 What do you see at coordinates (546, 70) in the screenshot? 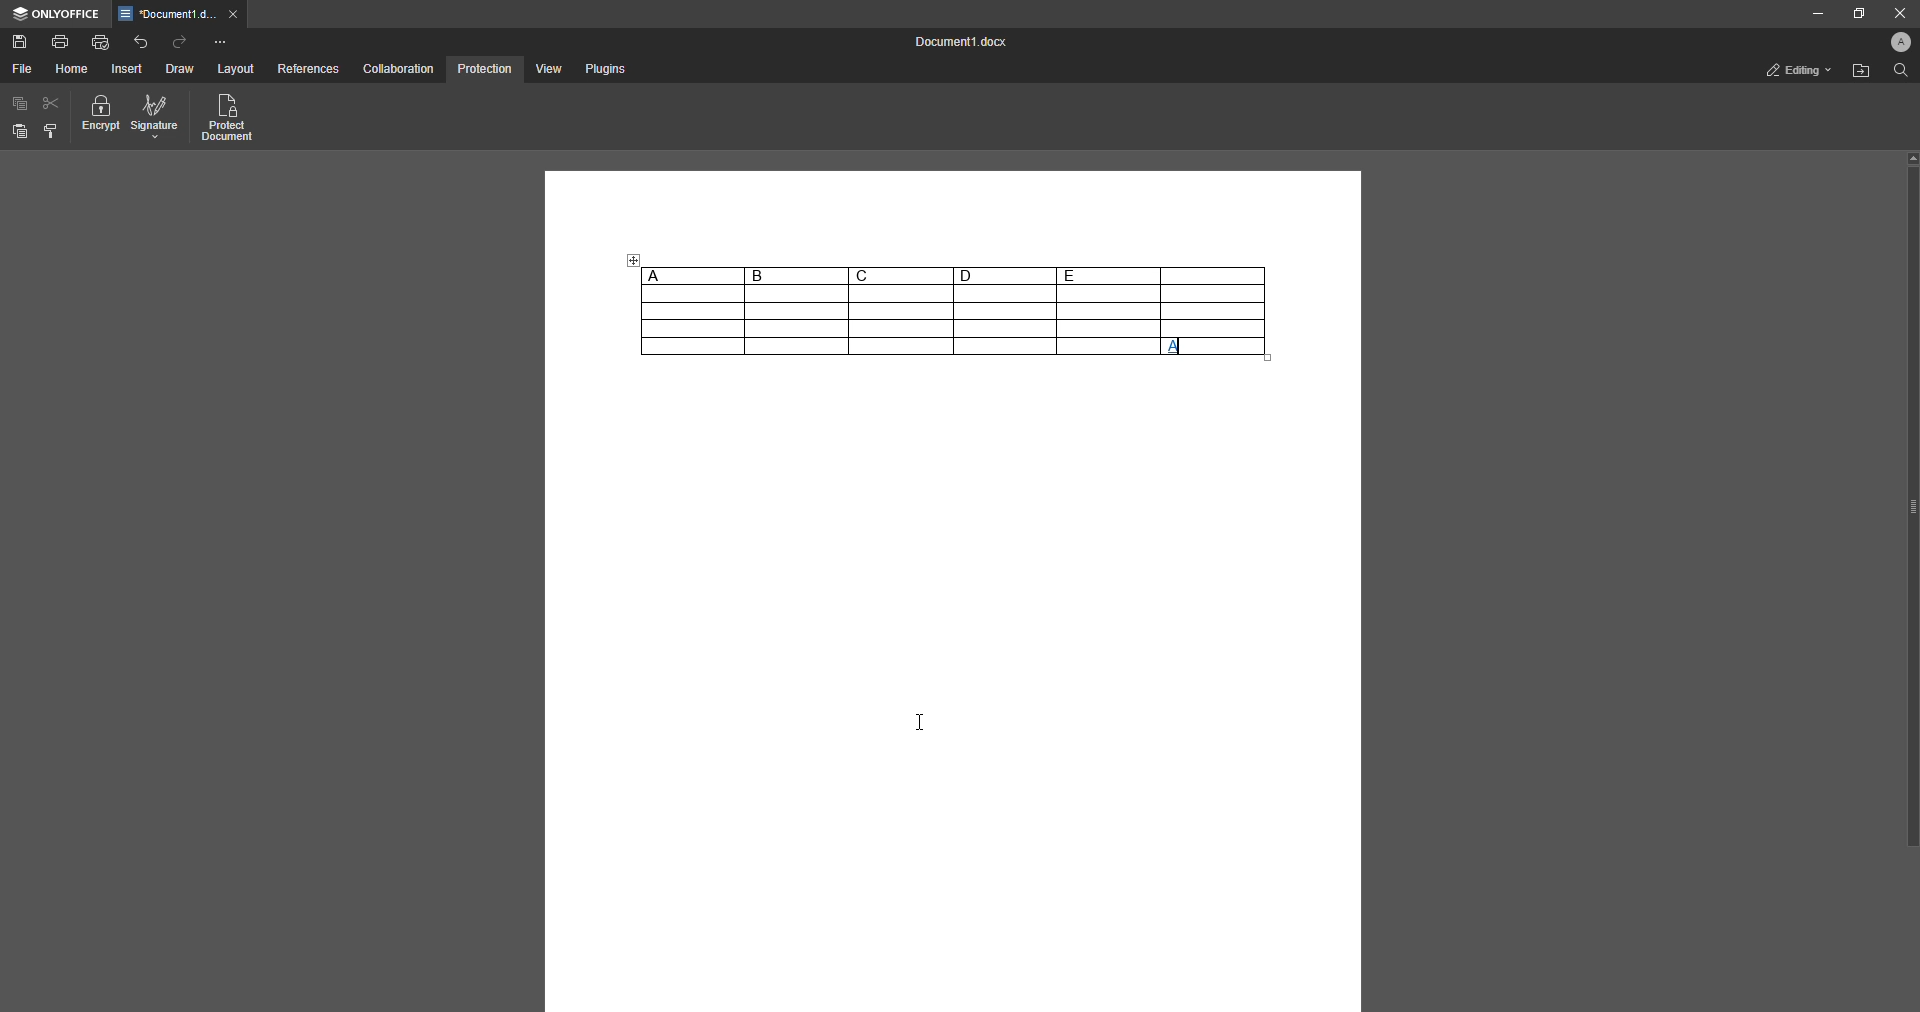
I see `View` at bounding box center [546, 70].